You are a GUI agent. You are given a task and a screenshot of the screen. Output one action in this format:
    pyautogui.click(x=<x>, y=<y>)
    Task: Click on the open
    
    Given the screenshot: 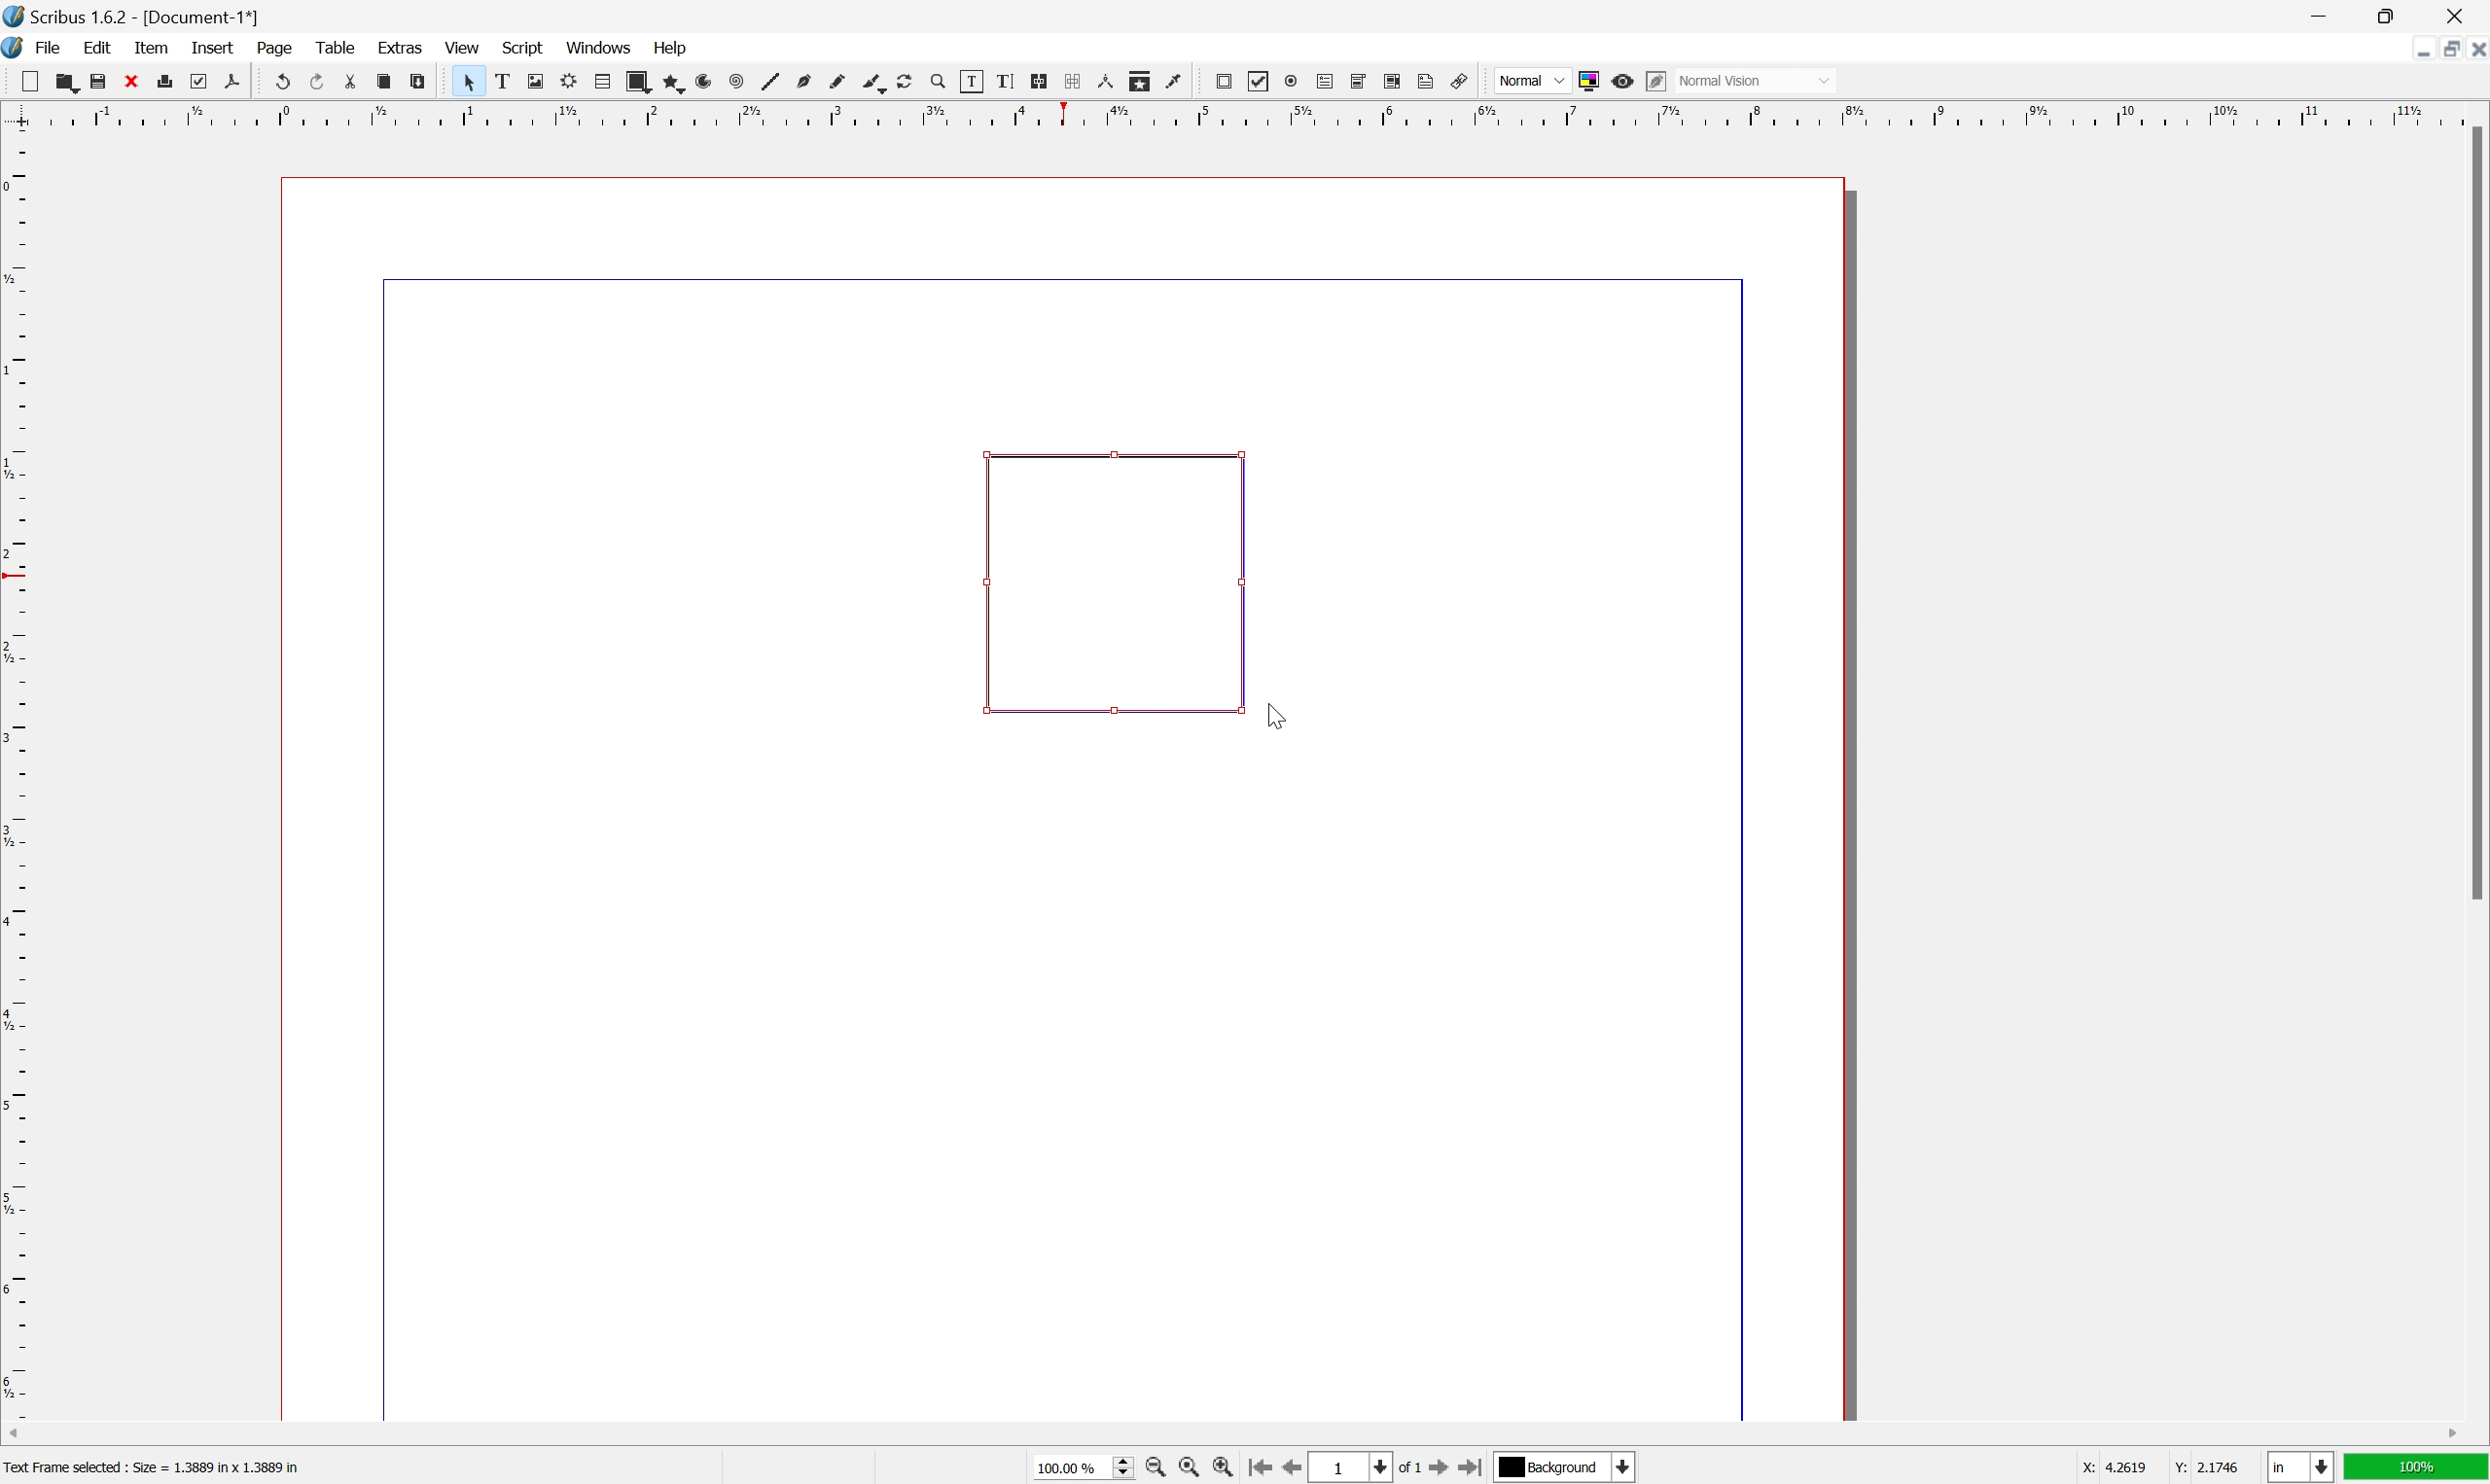 What is the action you would take?
    pyautogui.click(x=68, y=81)
    